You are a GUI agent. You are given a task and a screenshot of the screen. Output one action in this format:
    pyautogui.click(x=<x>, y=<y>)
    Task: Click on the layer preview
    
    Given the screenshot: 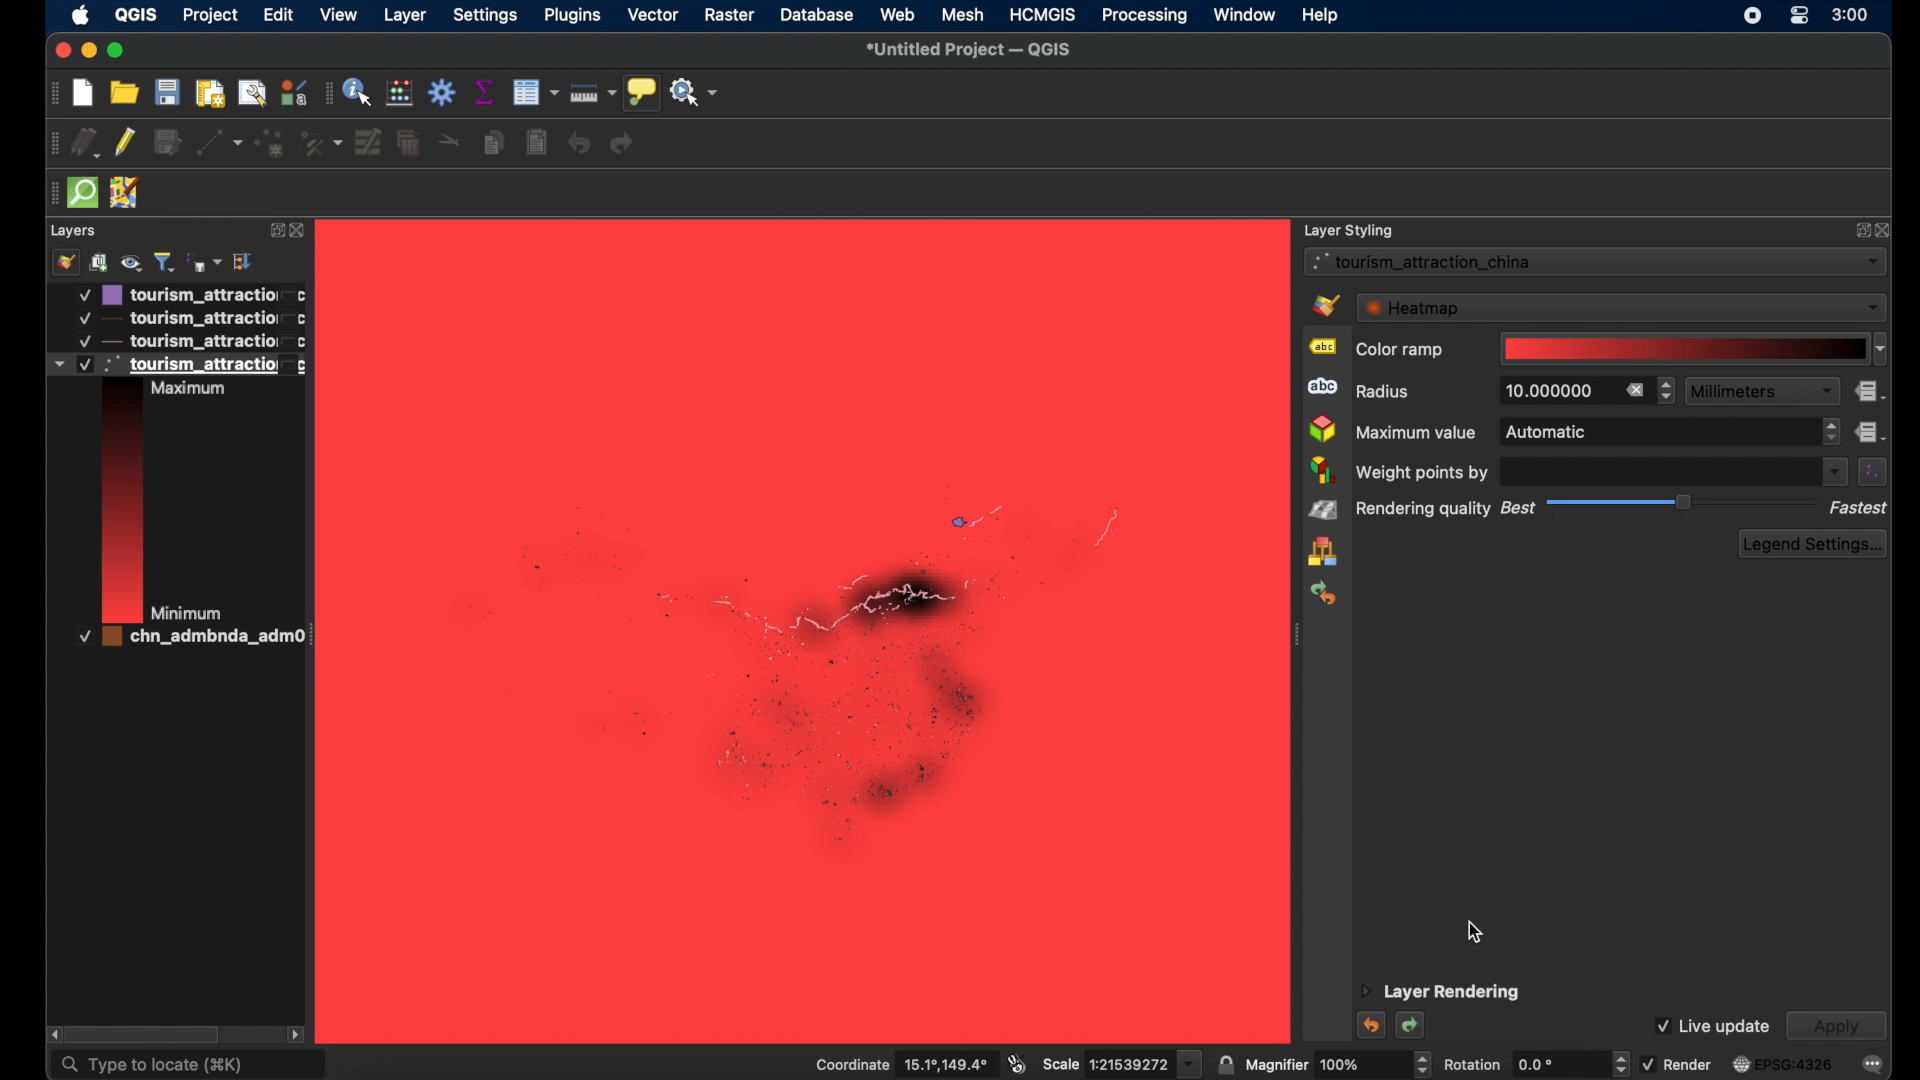 What is the action you would take?
    pyautogui.click(x=121, y=505)
    